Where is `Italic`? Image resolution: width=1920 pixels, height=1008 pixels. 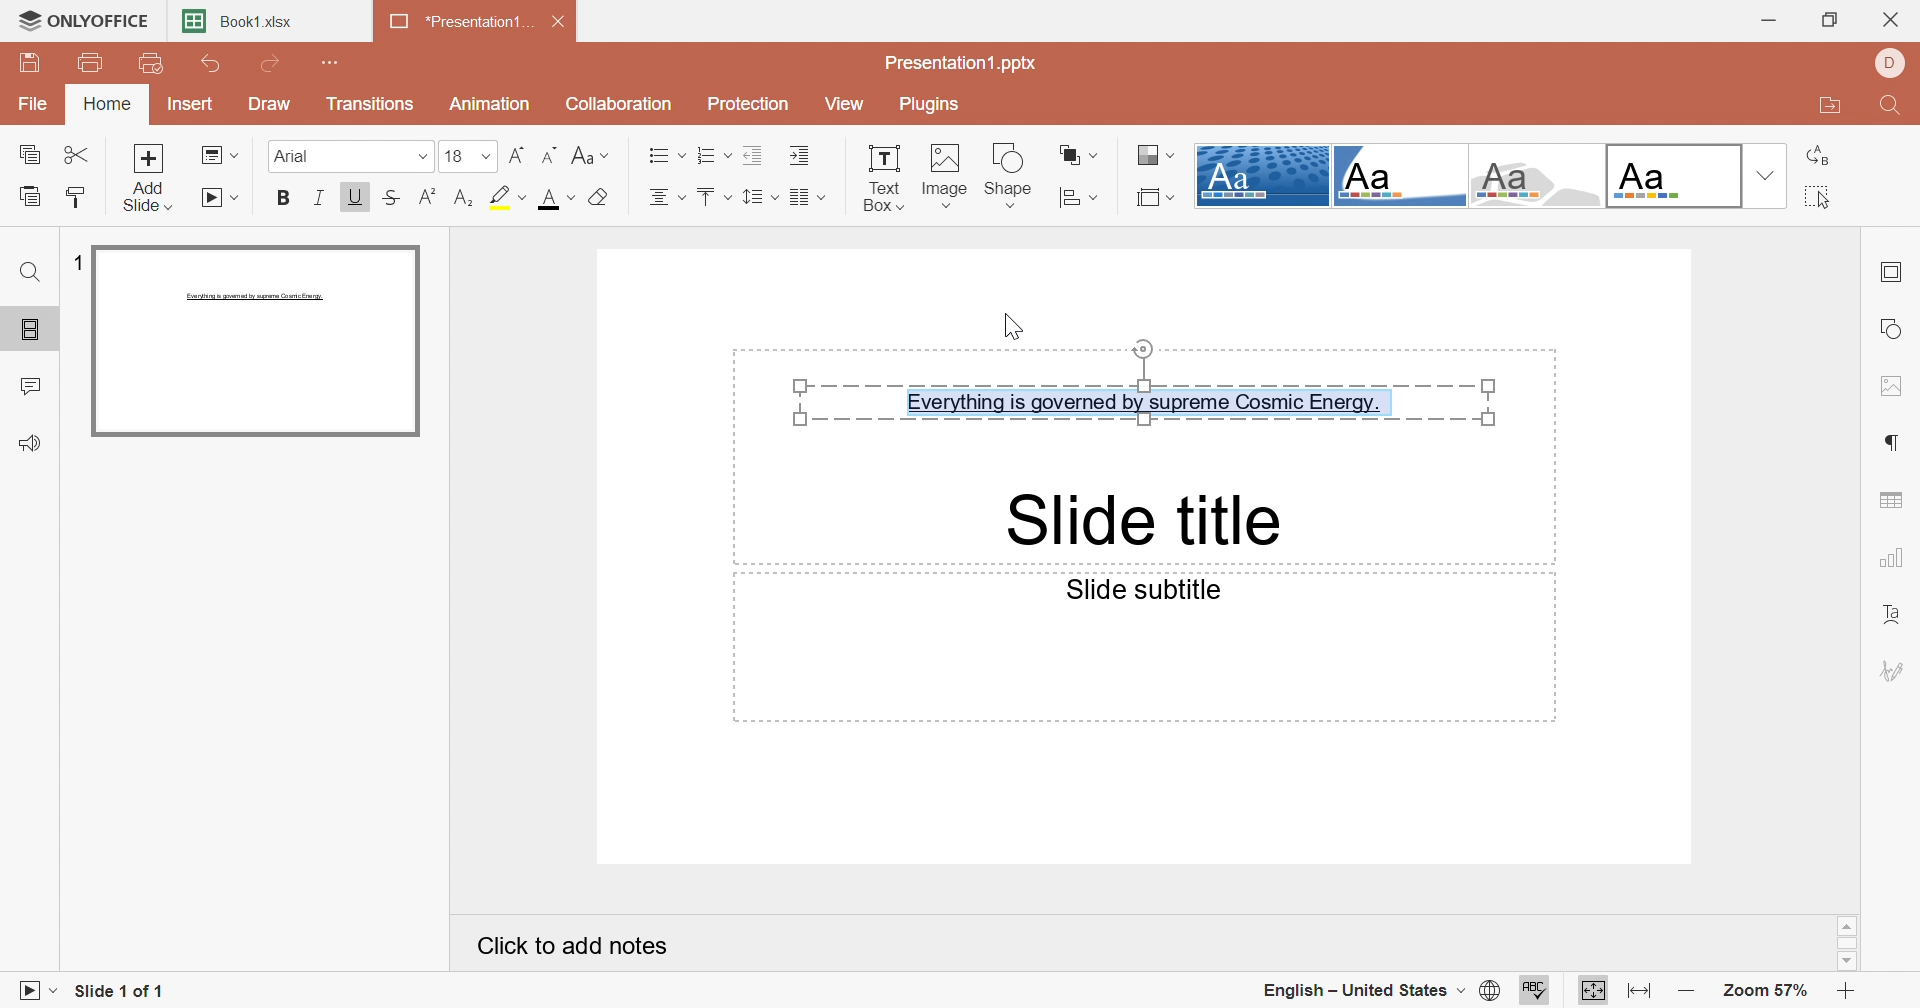 Italic is located at coordinates (317, 196).